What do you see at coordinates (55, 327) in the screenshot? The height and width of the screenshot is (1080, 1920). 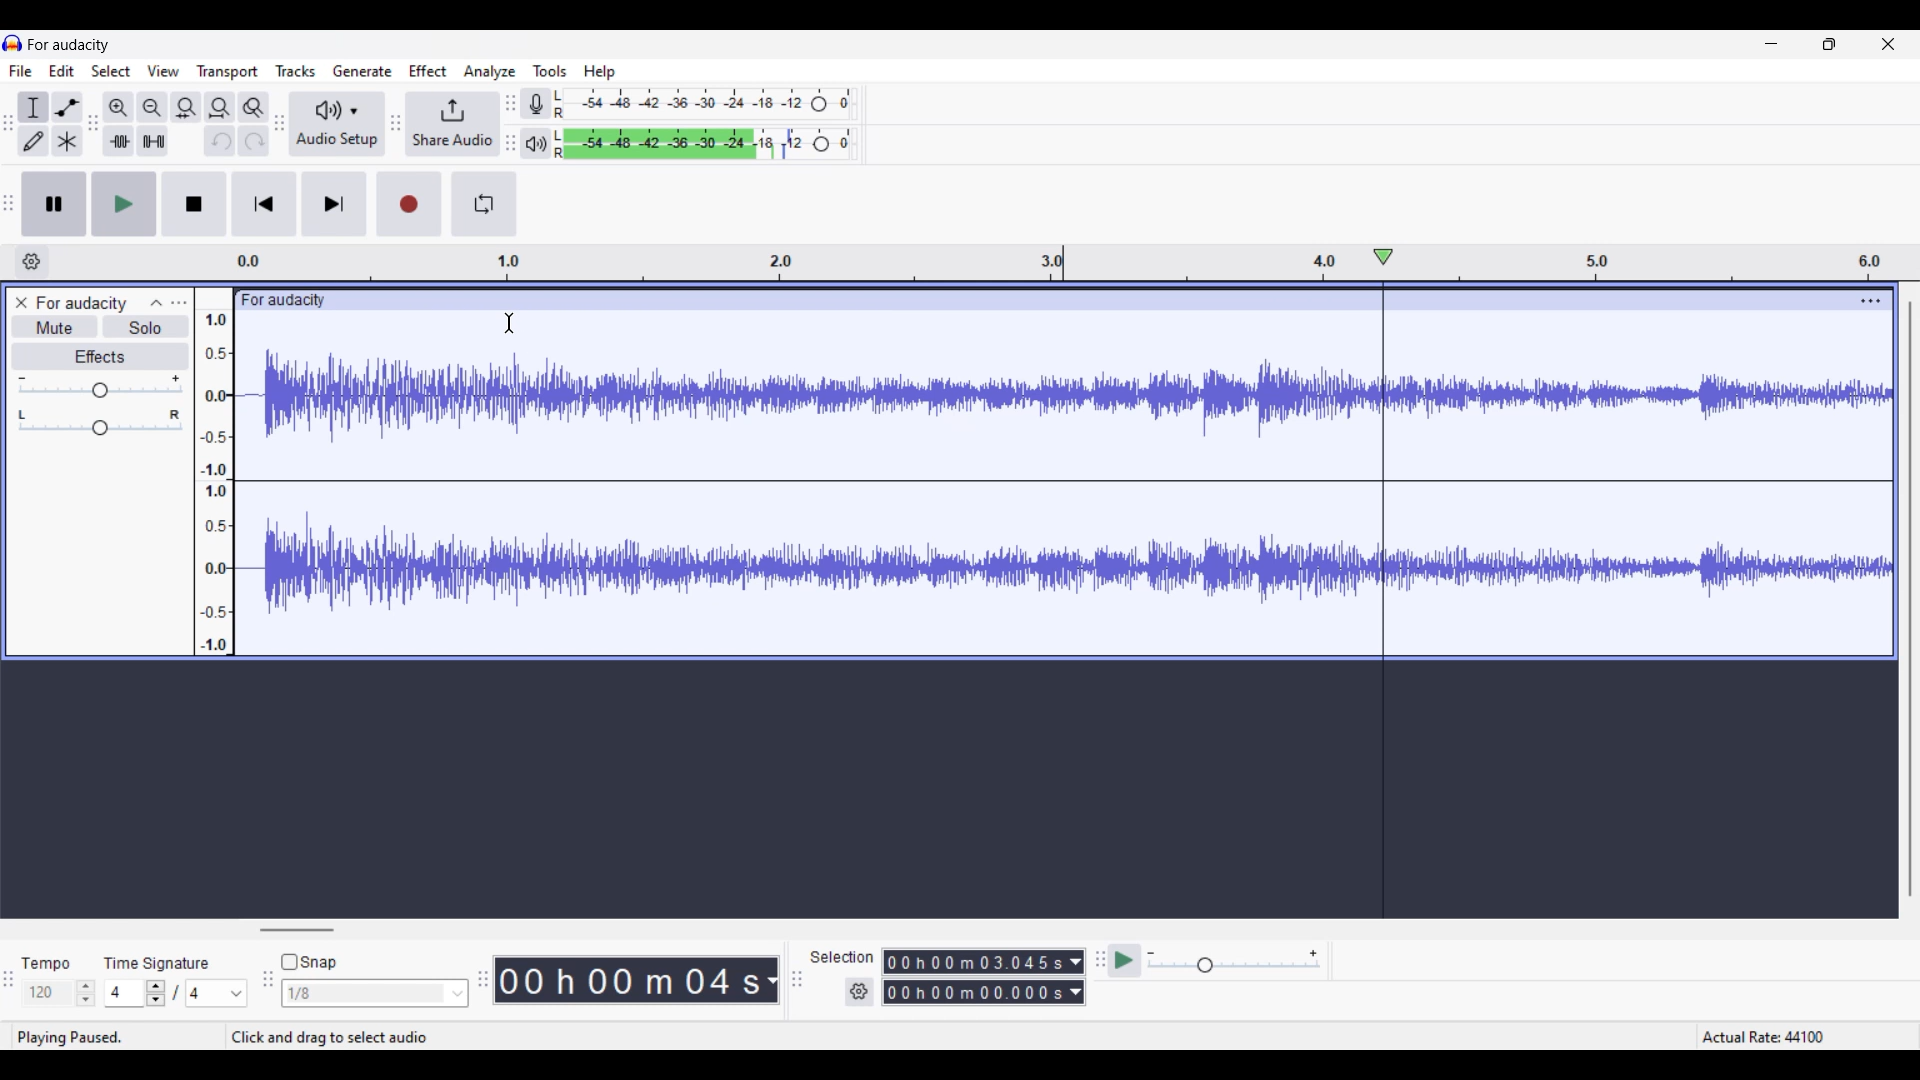 I see `Mute` at bounding box center [55, 327].